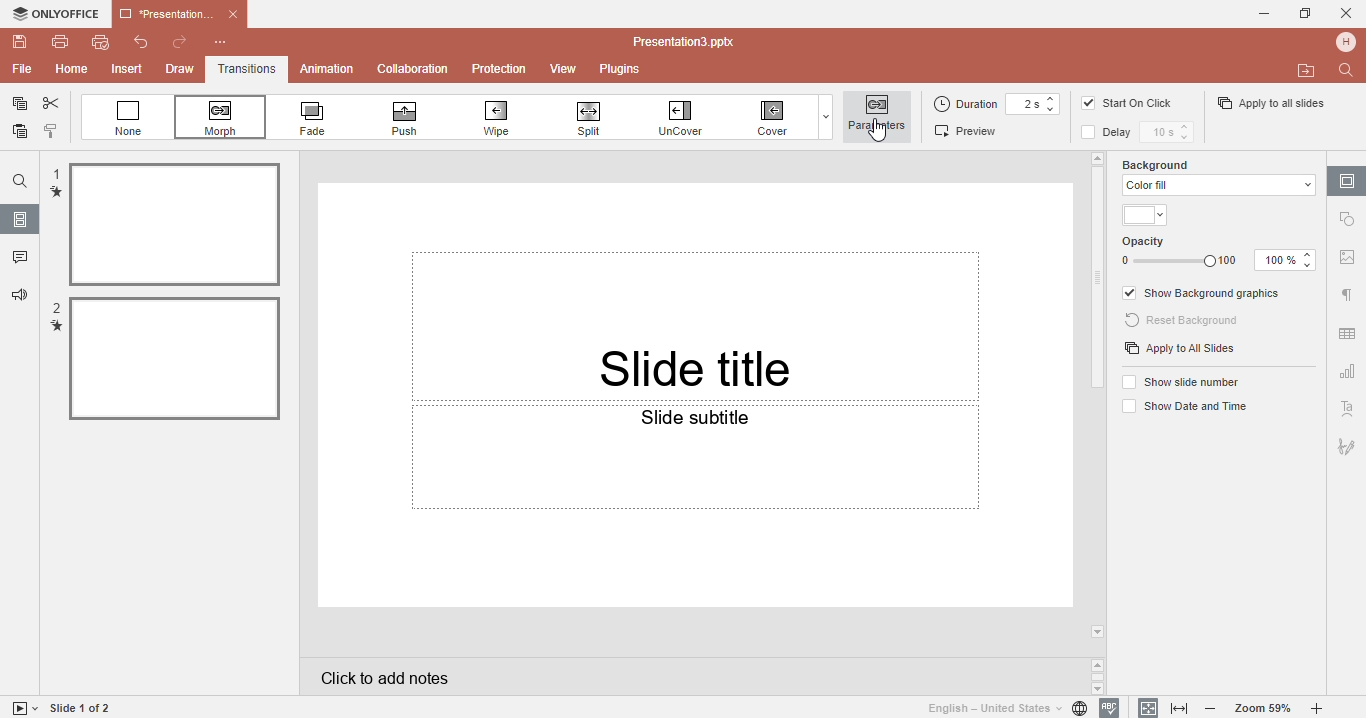 The image size is (1366, 718). I want to click on Chart setting, so click(1346, 374).